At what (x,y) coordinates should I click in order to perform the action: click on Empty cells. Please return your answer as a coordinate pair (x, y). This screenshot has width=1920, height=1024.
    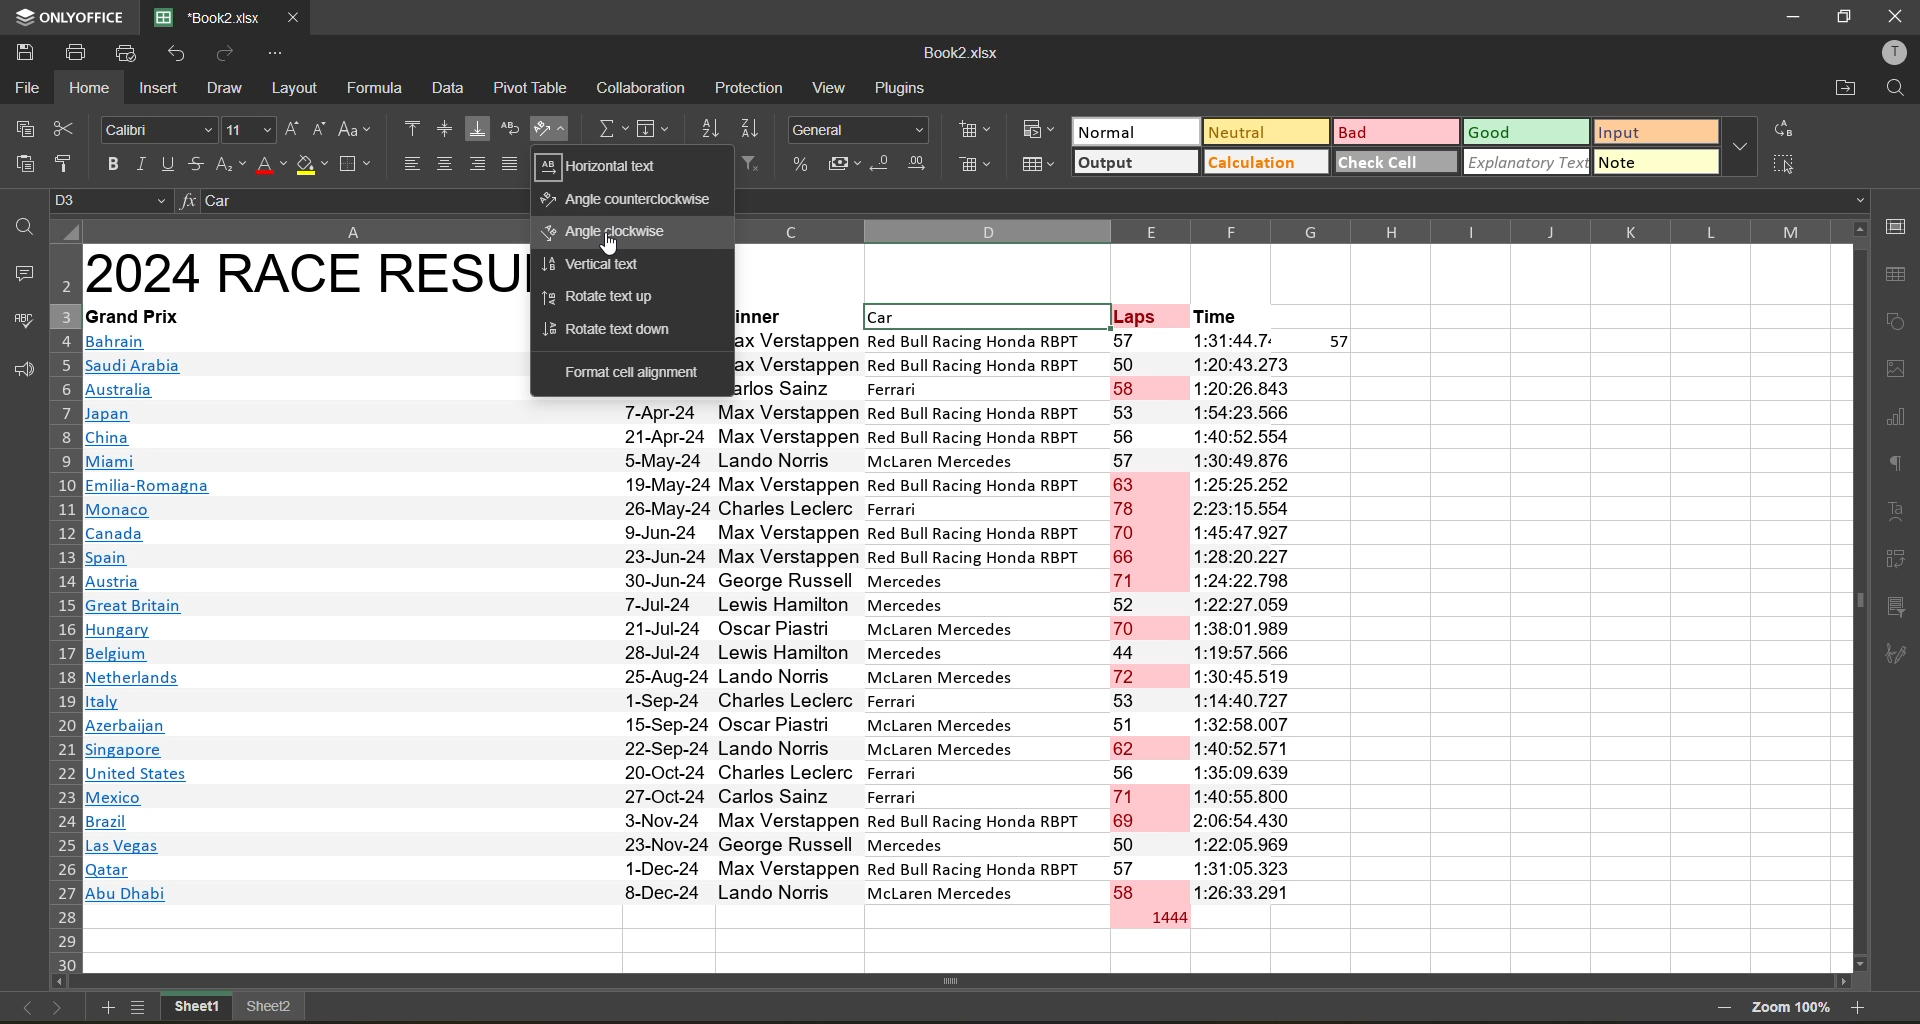
    Looking at the image, I should click on (1617, 647).